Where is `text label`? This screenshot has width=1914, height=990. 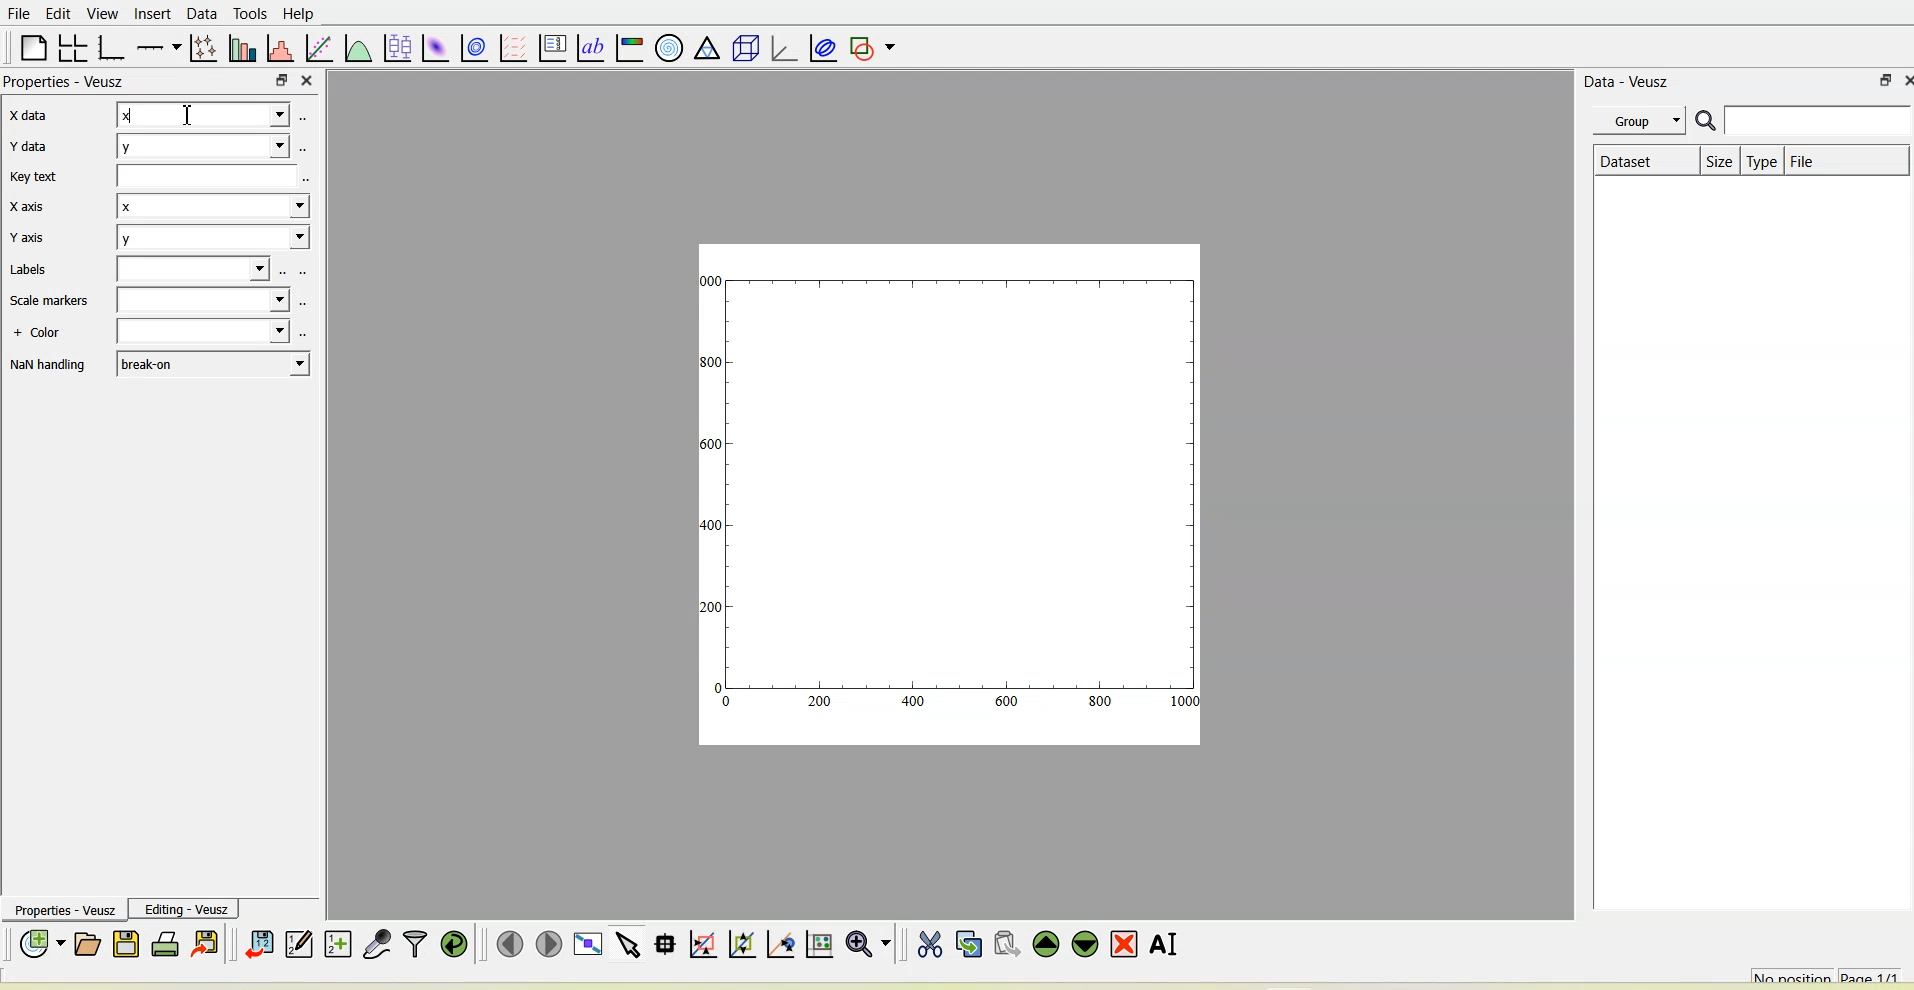 text label is located at coordinates (590, 47).